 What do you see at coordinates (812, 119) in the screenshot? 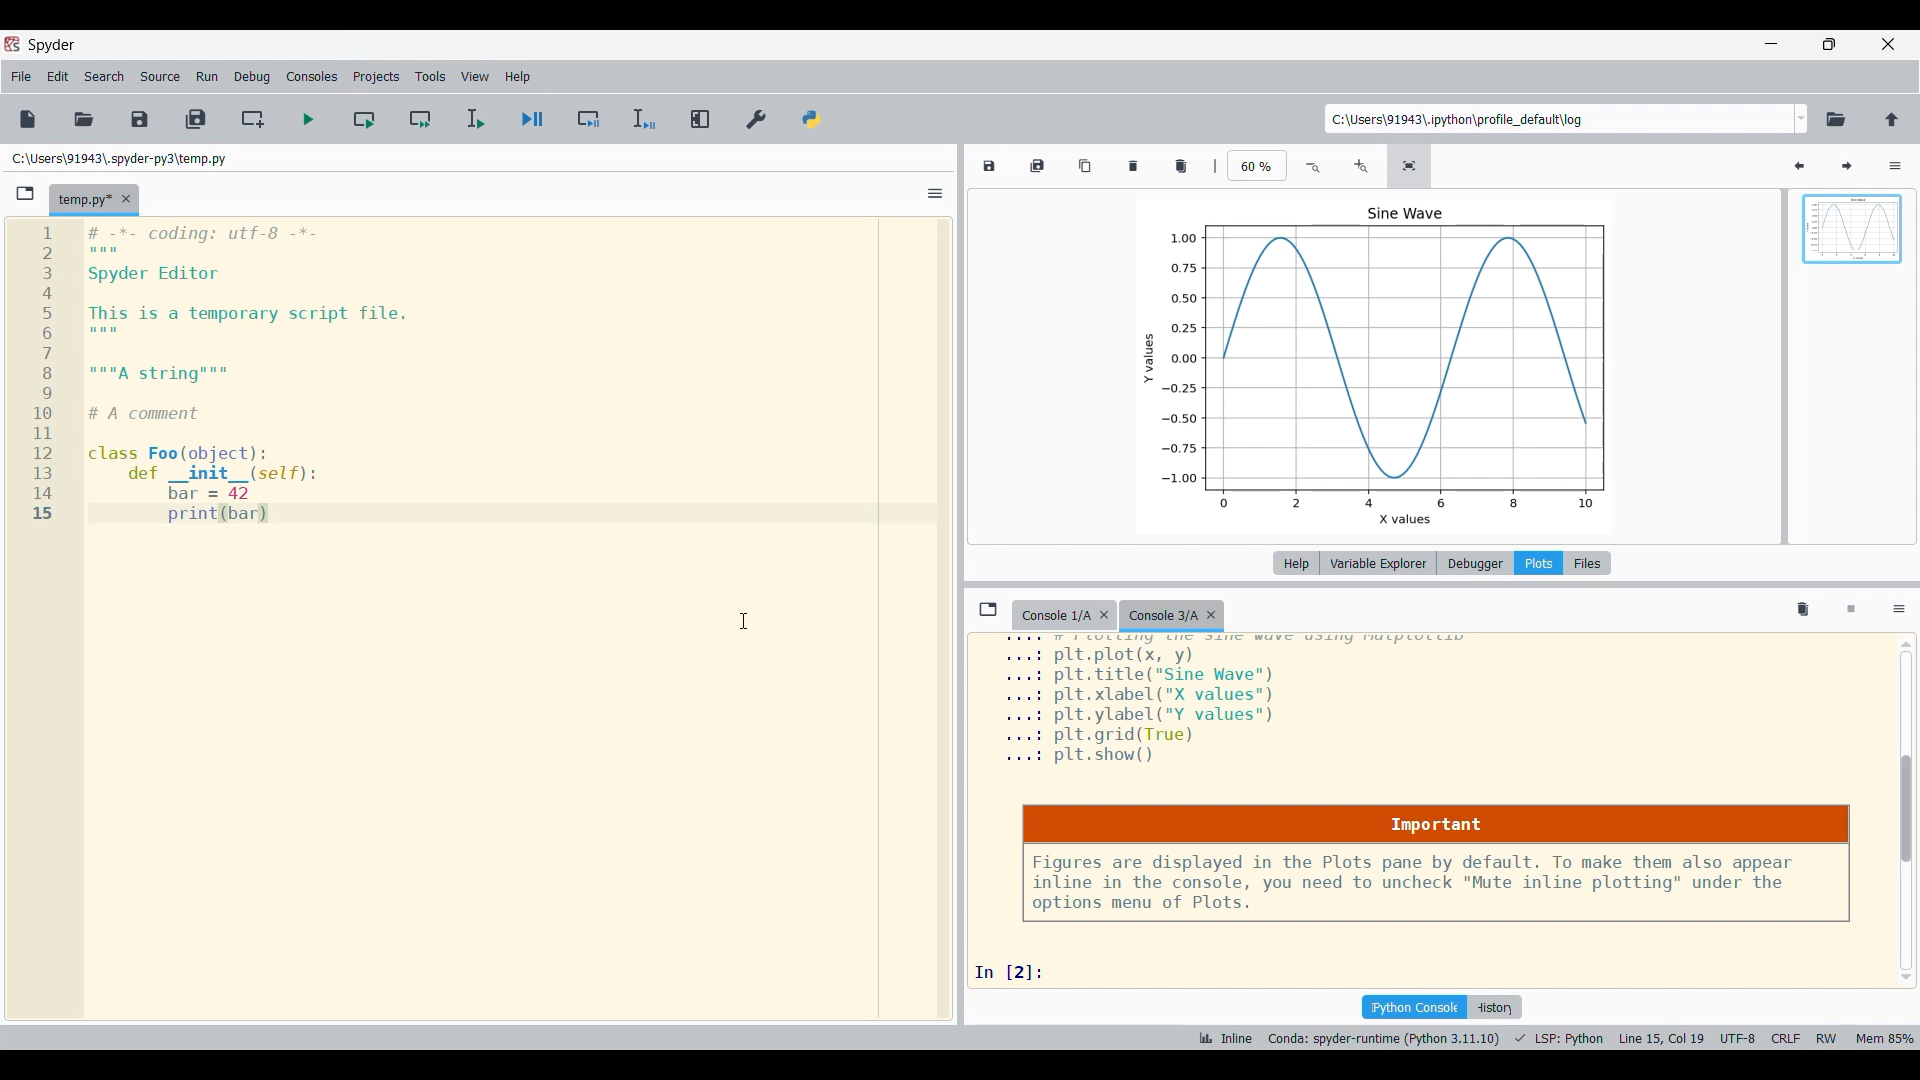
I see `PYTHONPATH manager` at bounding box center [812, 119].